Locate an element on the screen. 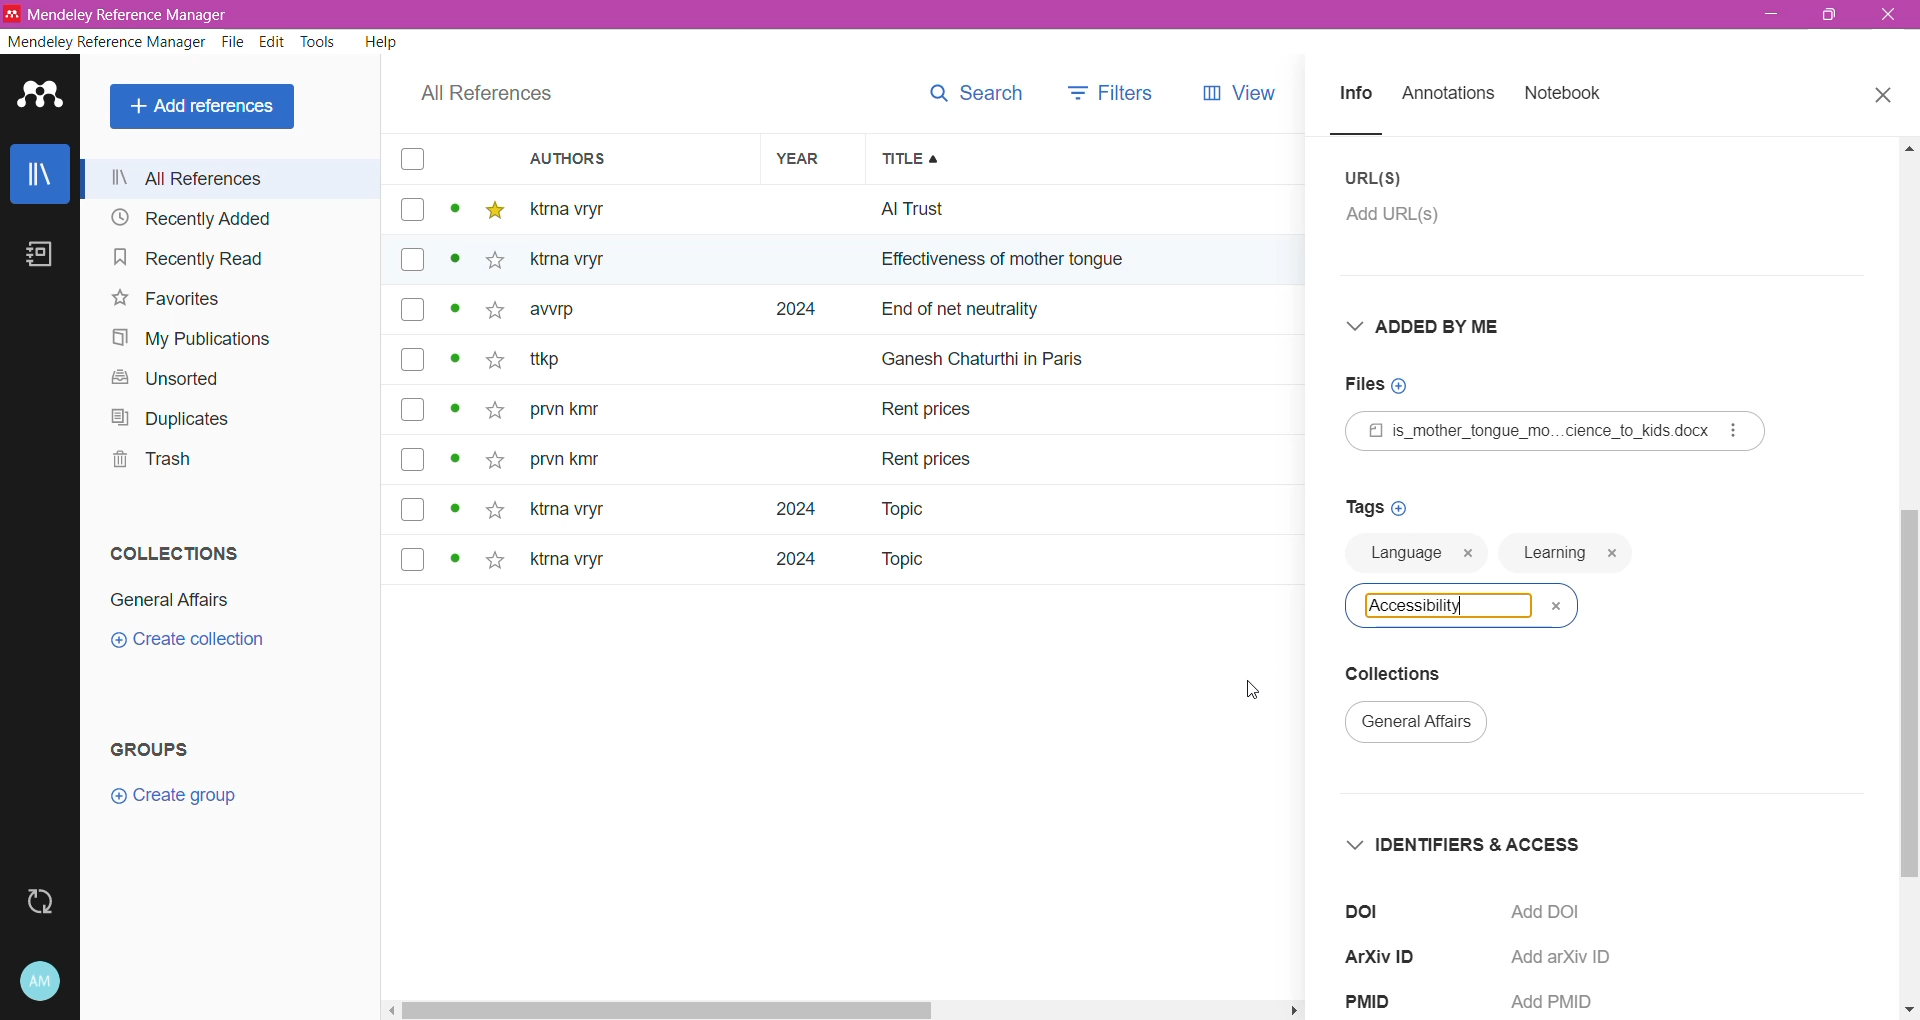 The width and height of the screenshot is (1920, 1020). Reference File  is located at coordinates (1556, 431).